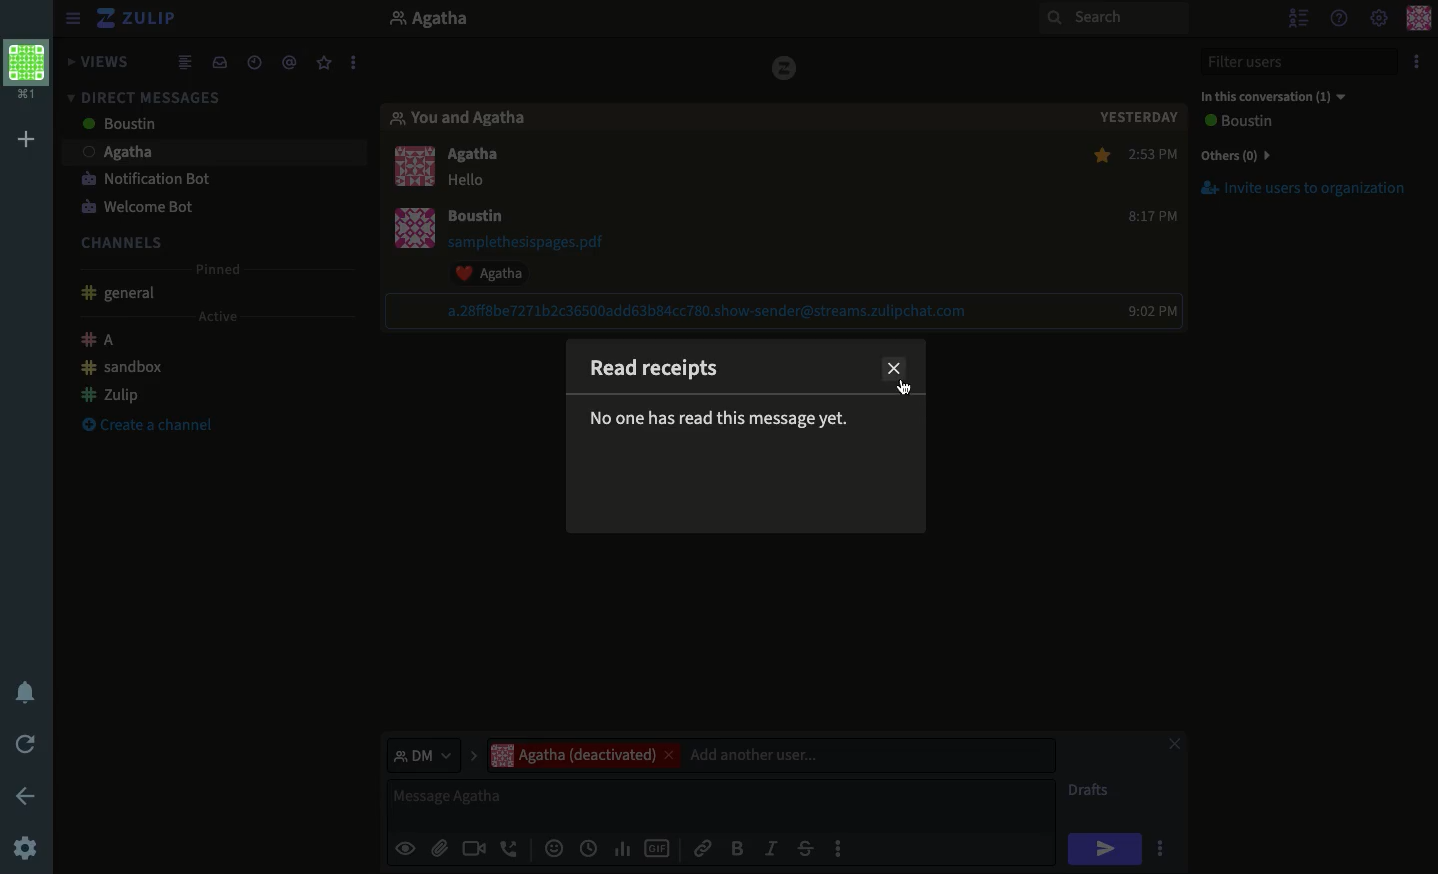 The height and width of the screenshot is (874, 1438). Describe the element at coordinates (1416, 61) in the screenshot. I see `Options` at that location.